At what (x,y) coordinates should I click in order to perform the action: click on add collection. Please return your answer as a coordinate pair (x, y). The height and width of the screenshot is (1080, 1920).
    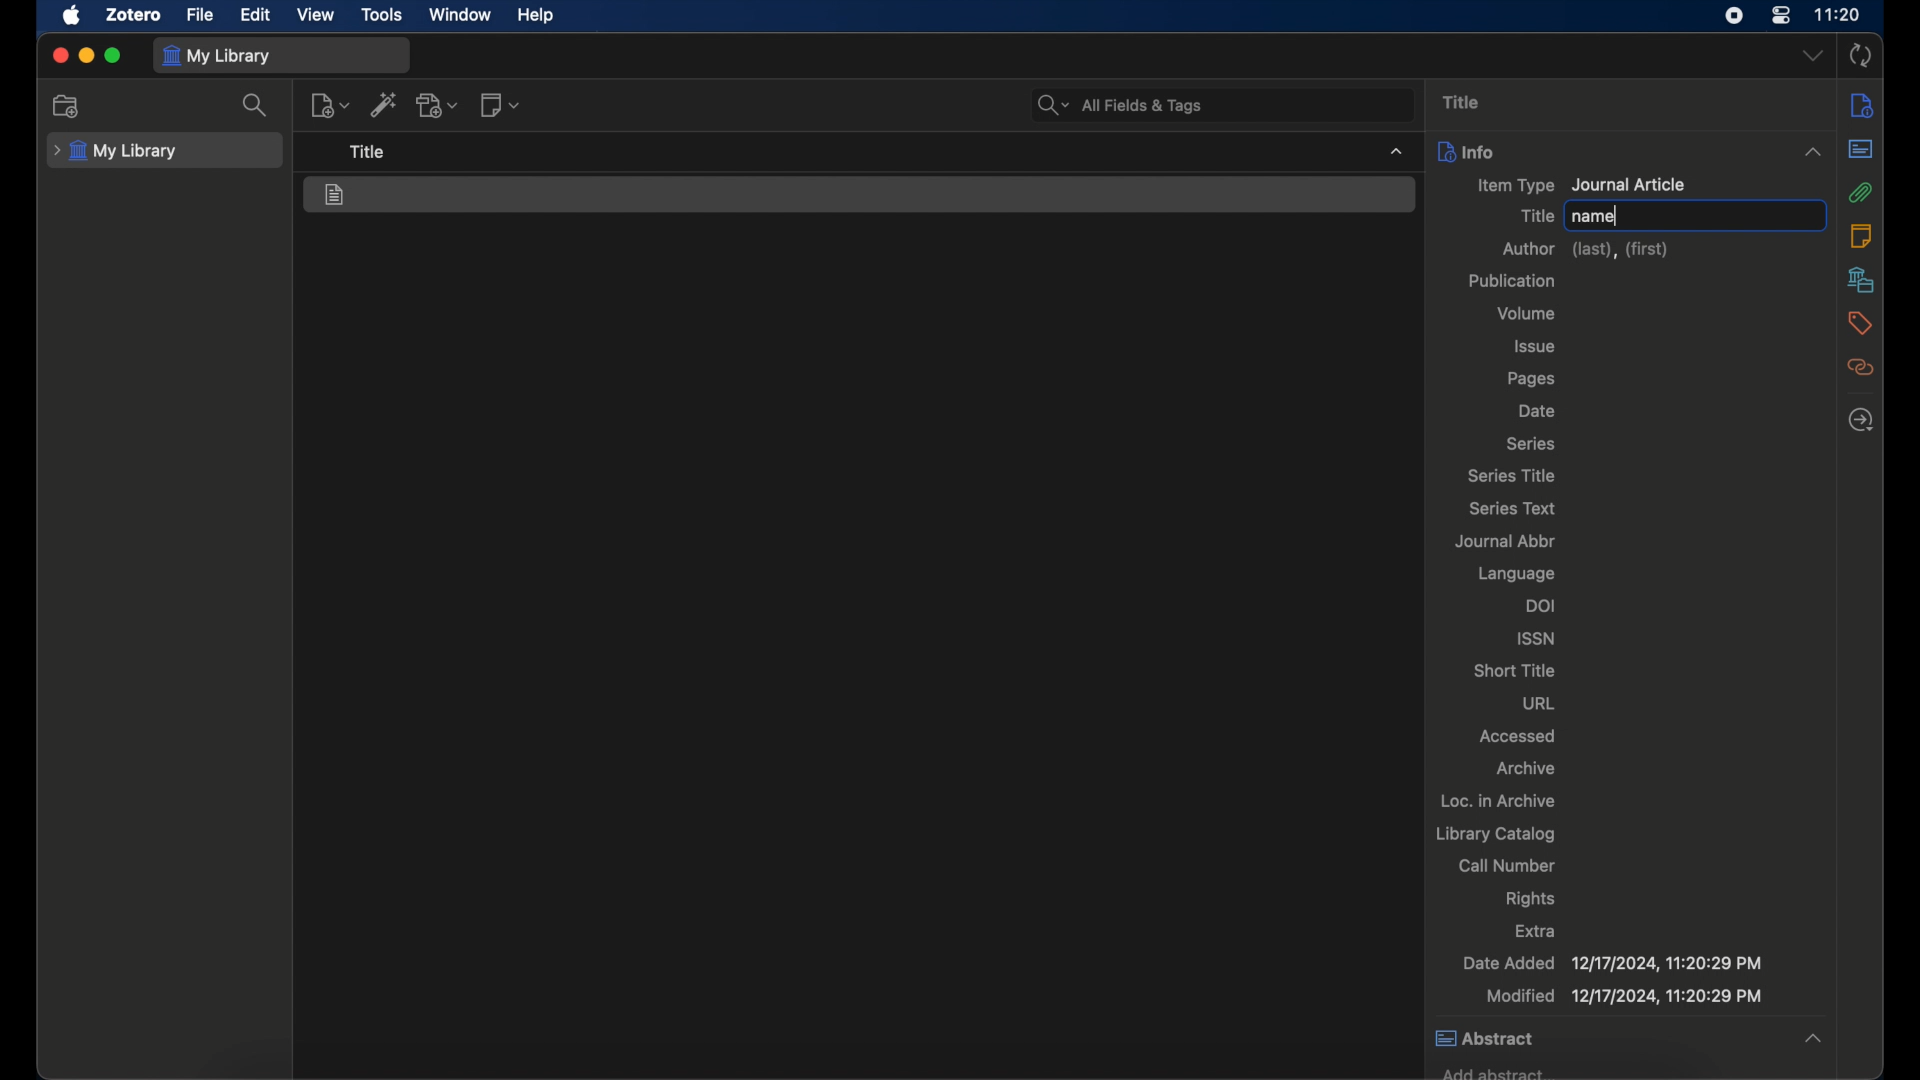
    Looking at the image, I should click on (67, 107).